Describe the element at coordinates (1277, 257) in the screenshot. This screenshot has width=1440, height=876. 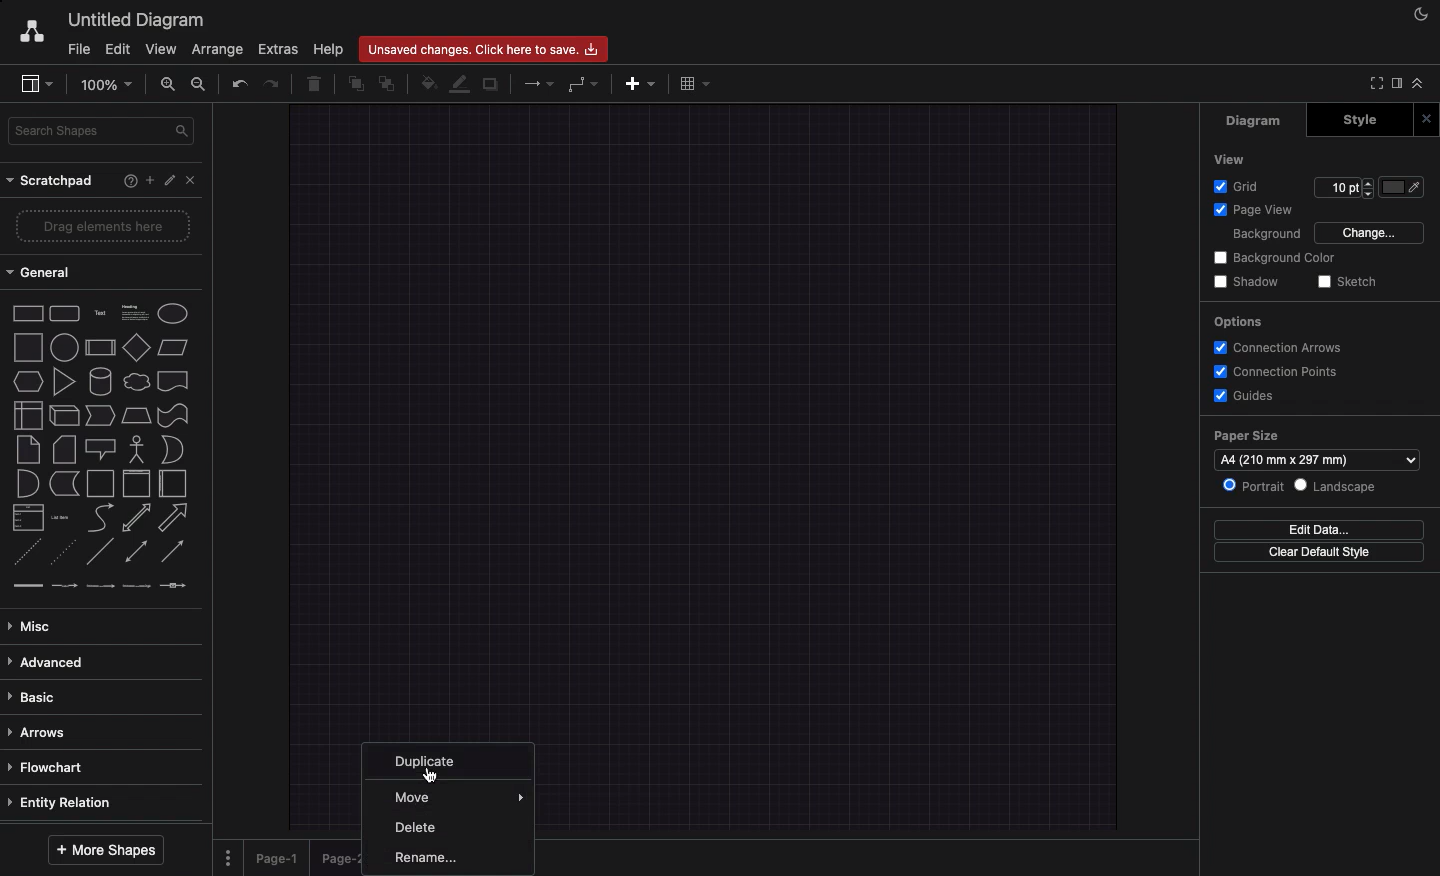
I see `Background color` at that location.